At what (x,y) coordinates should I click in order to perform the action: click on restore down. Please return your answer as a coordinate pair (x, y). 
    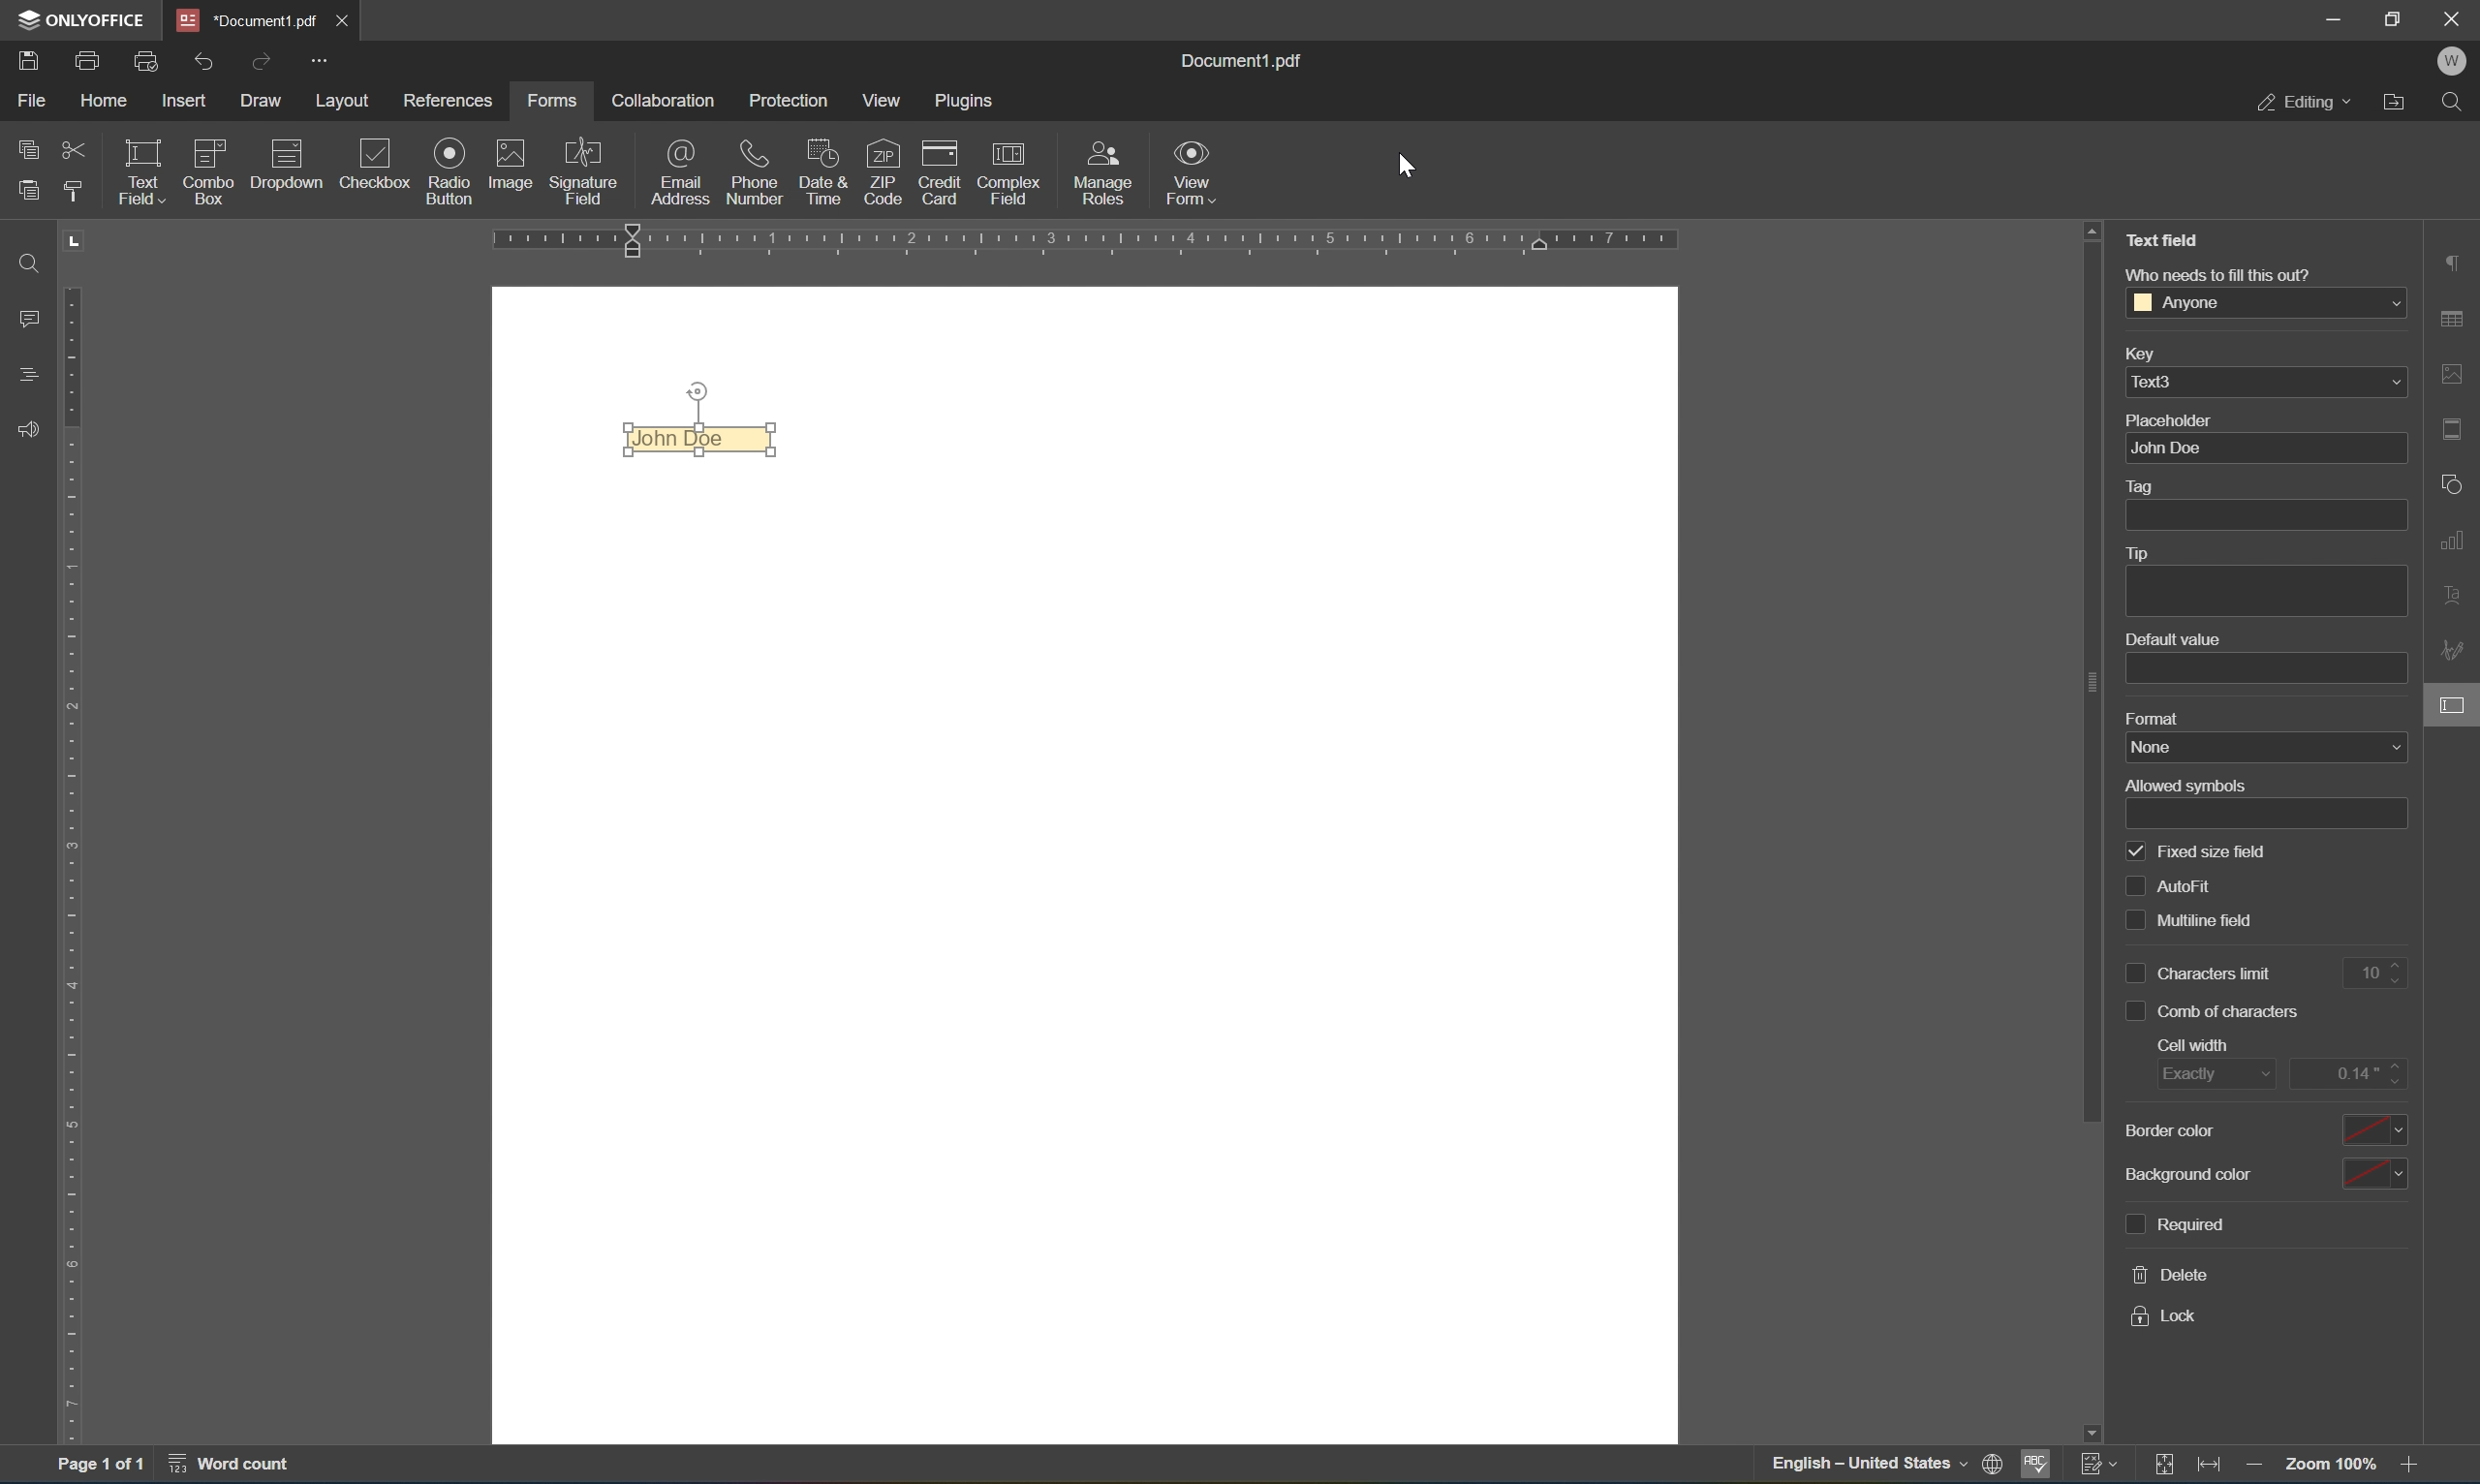
    Looking at the image, I should click on (2396, 18).